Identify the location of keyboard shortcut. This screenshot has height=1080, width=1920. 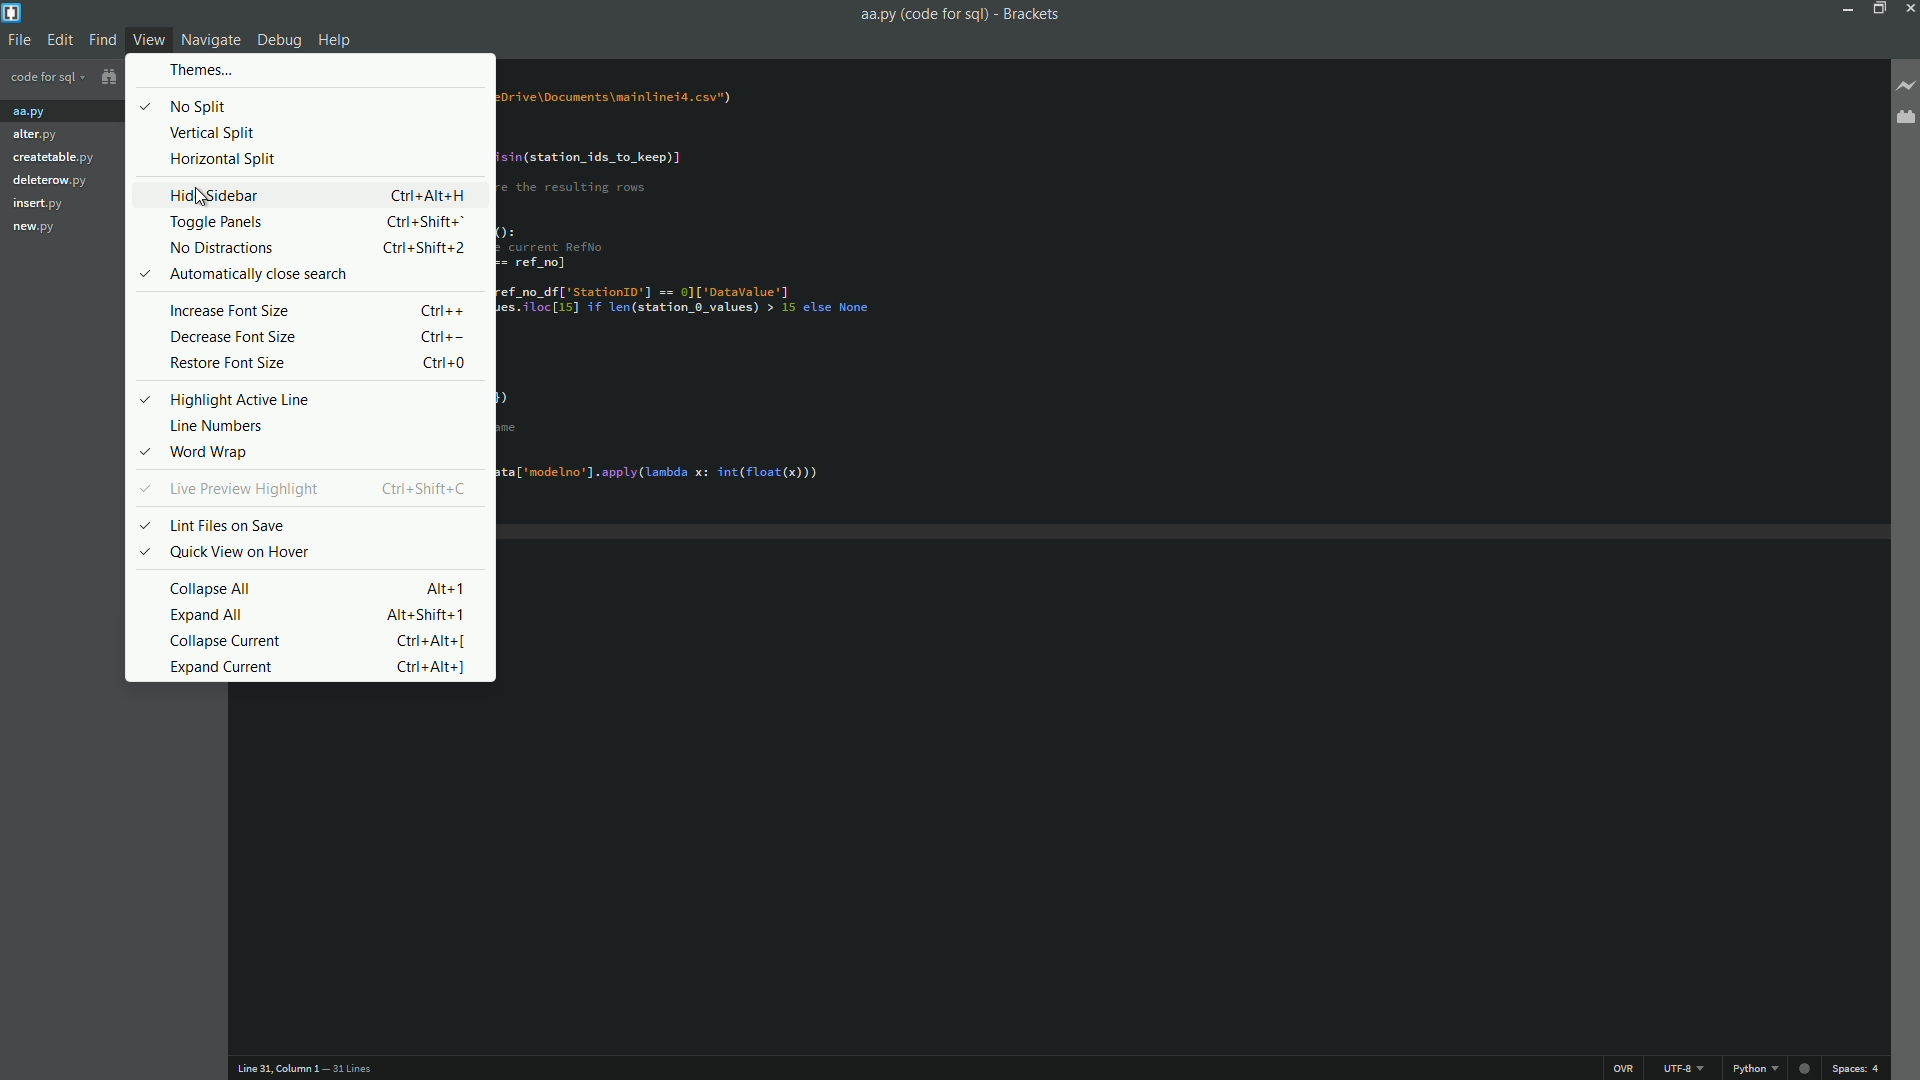
(430, 488).